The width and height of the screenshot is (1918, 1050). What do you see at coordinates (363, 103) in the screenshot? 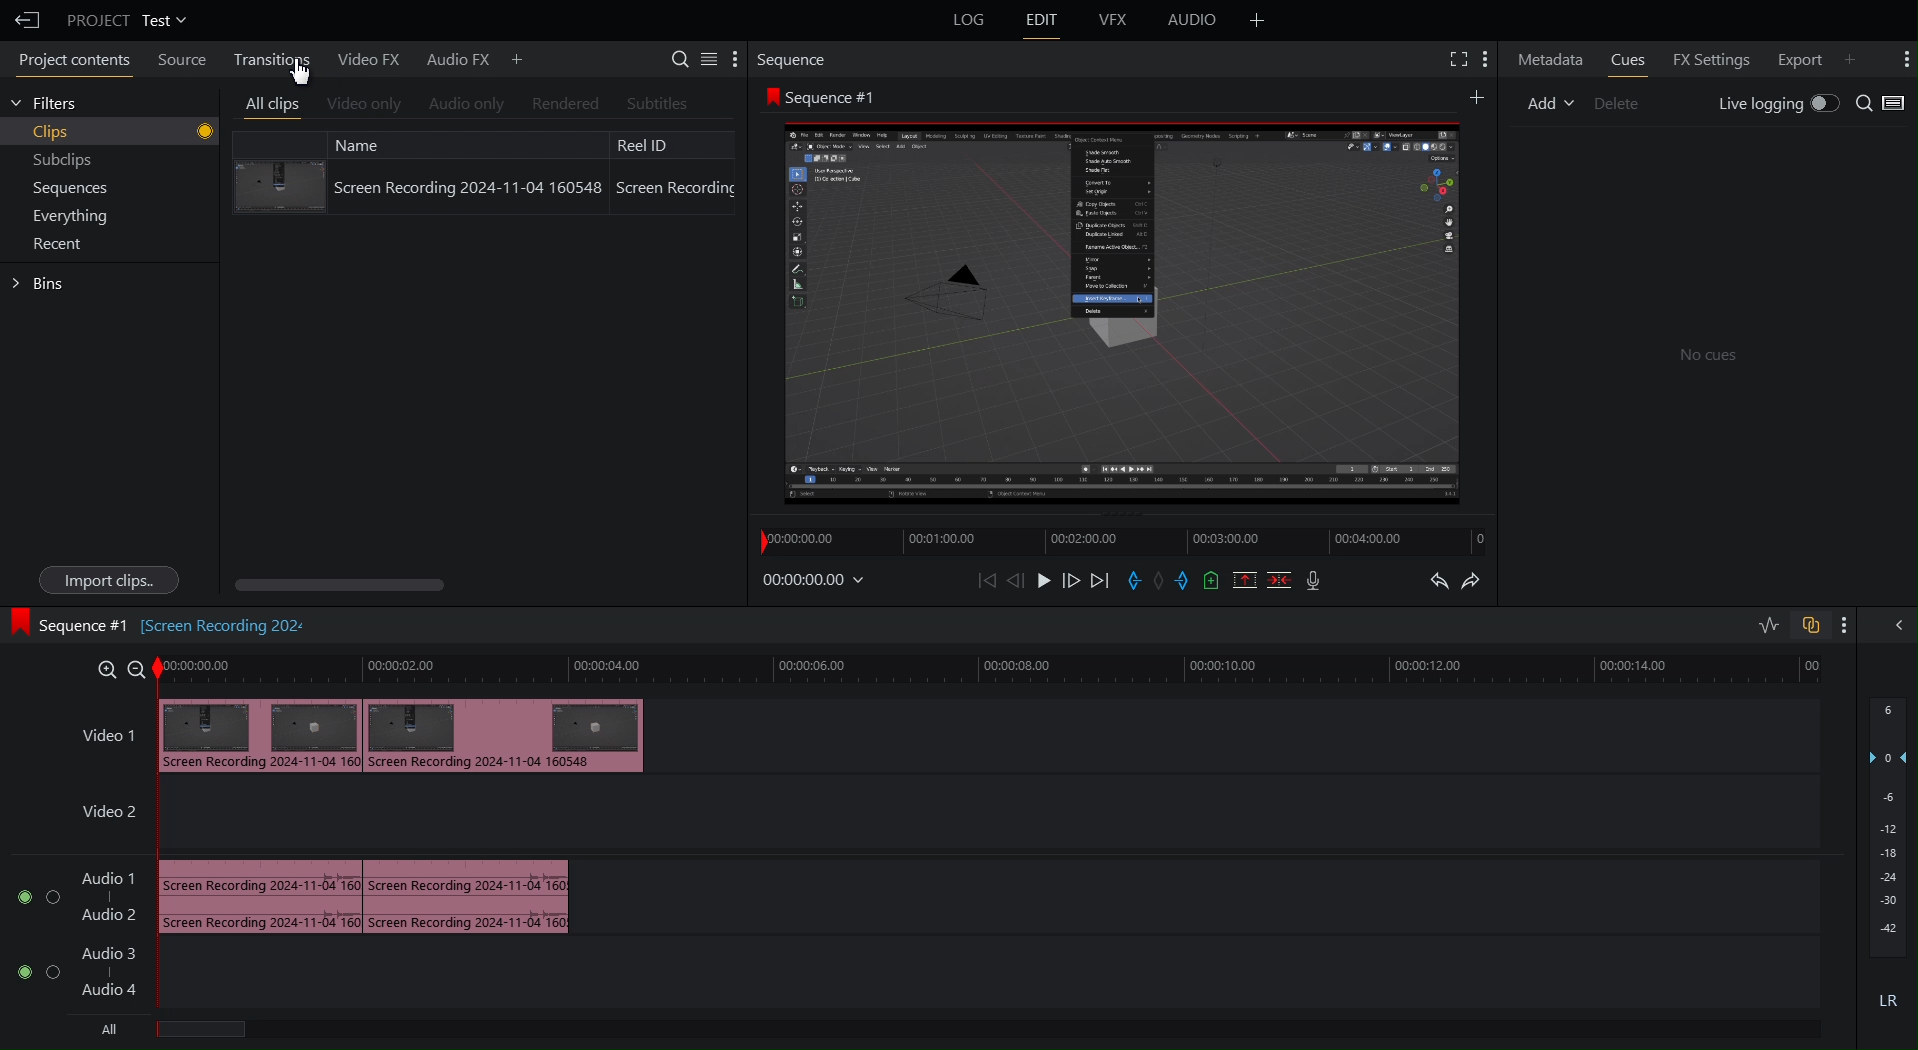
I see `Video only` at bounding box center [363, 103].